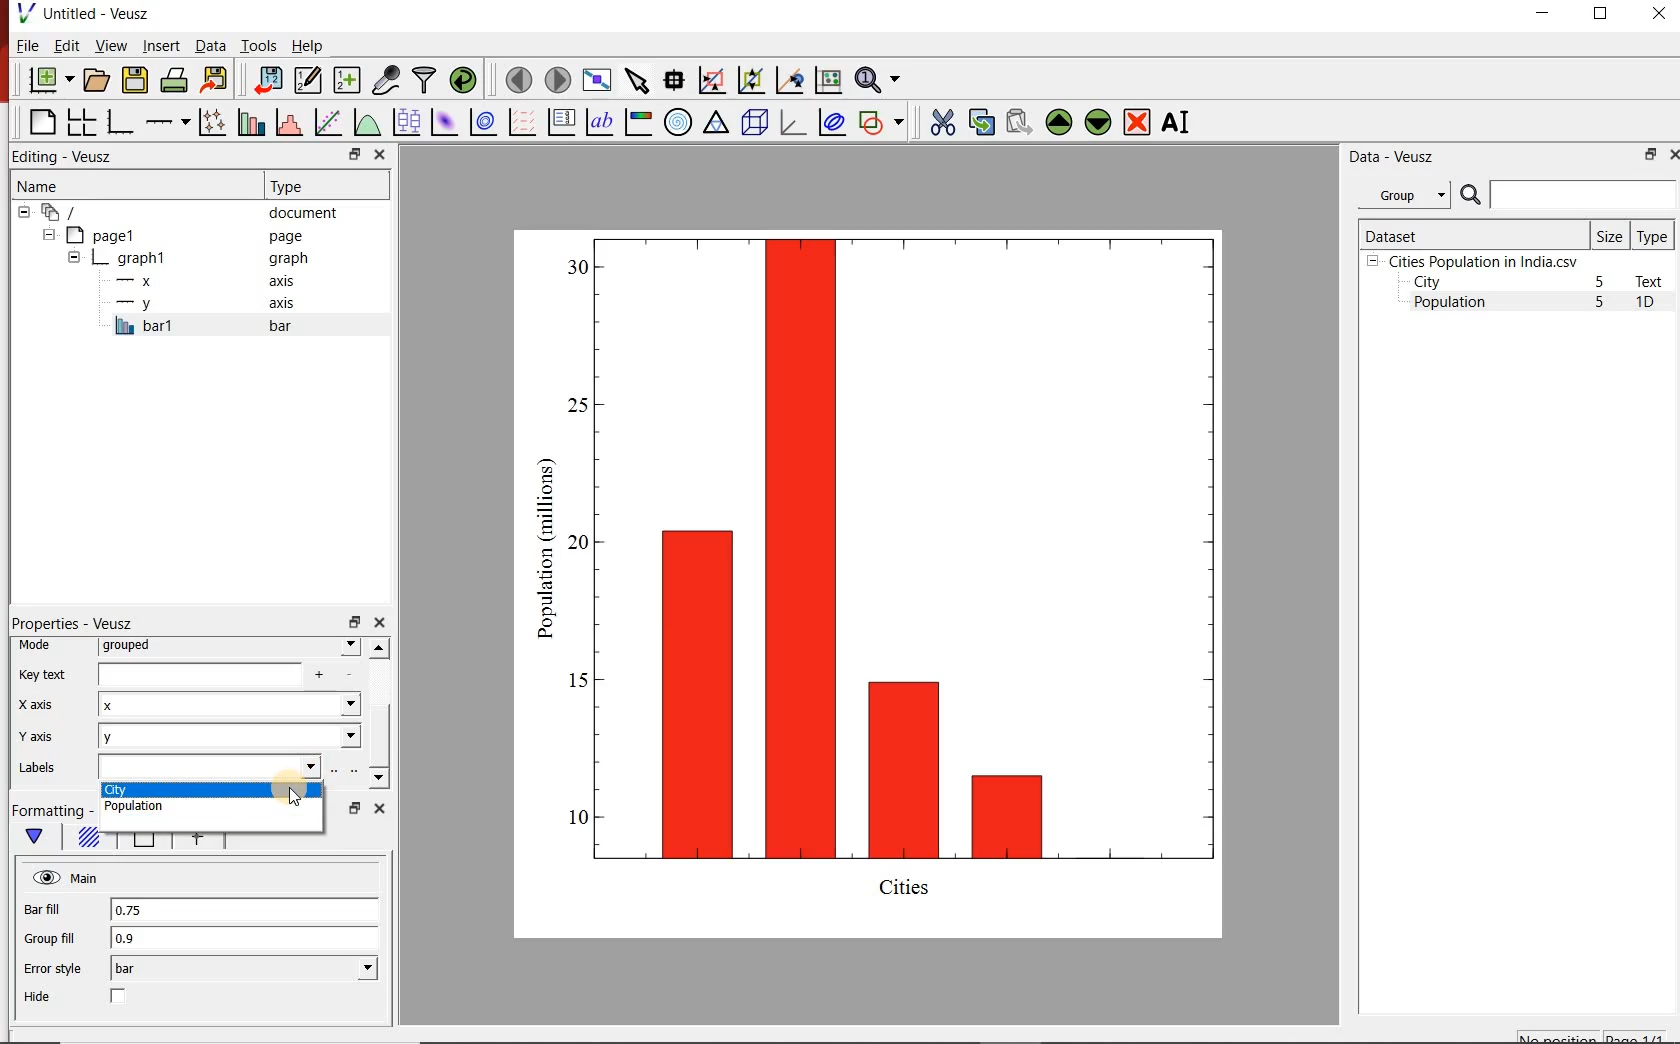 This screenshot has width=1680, height=1044. Describe the element at coordinates (882, 121) in the screenshot. I see `add a shape to the plot` at that location.